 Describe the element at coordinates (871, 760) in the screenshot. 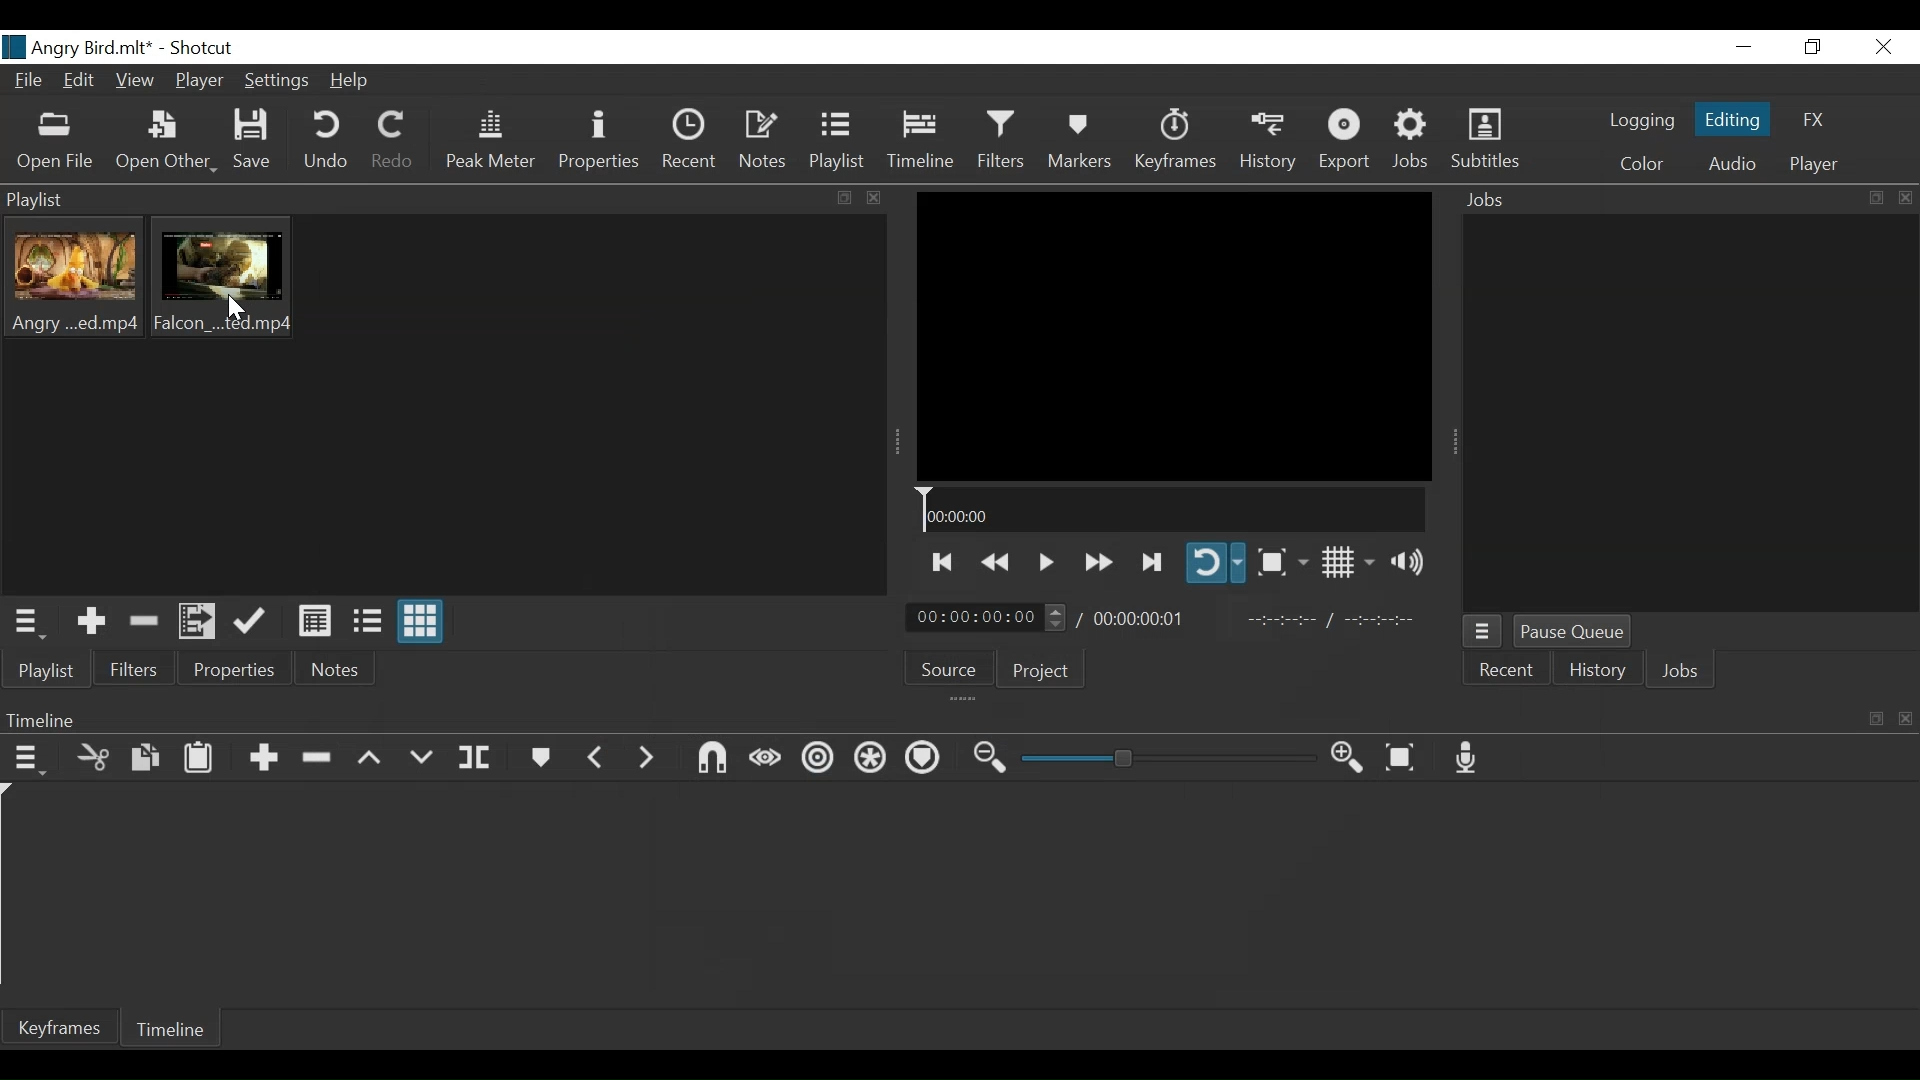

I see `Ripple all tracks` at that location.